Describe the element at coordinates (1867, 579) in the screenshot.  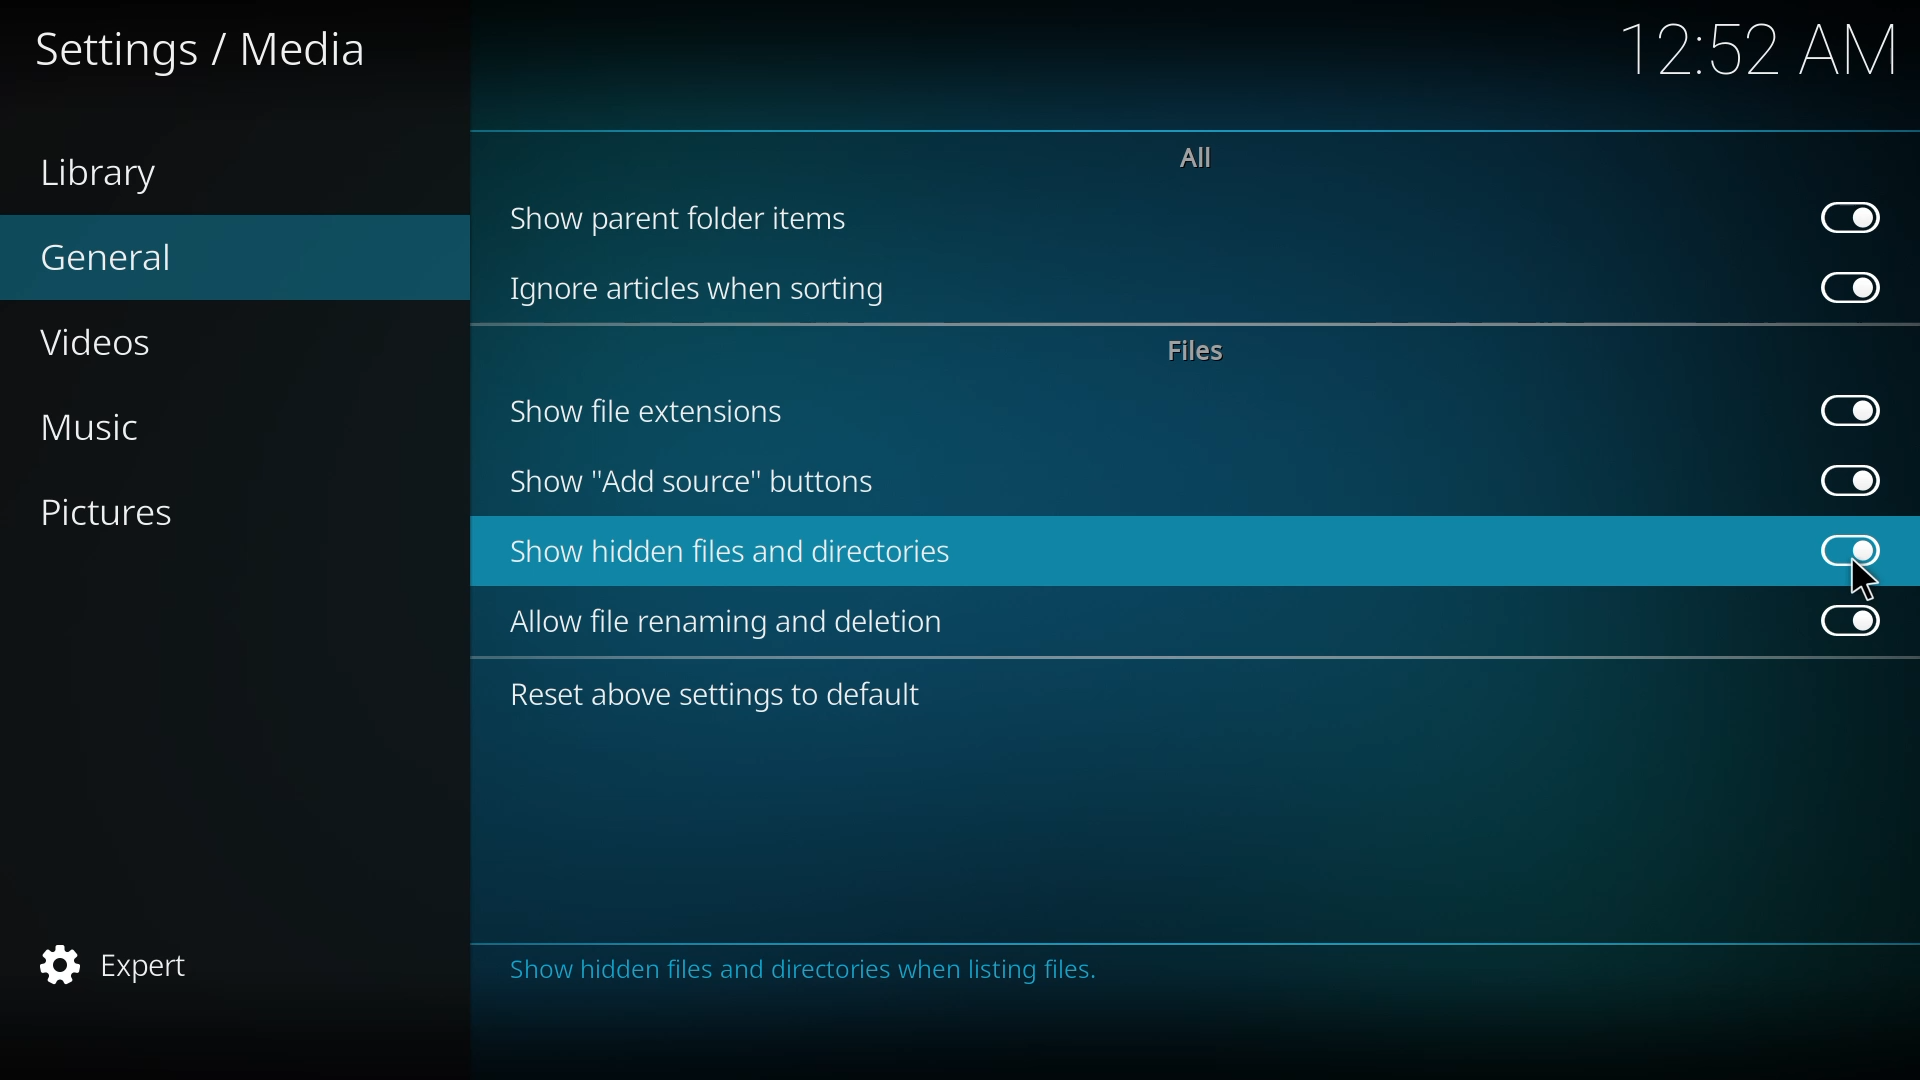
I see `cursor` at that location.